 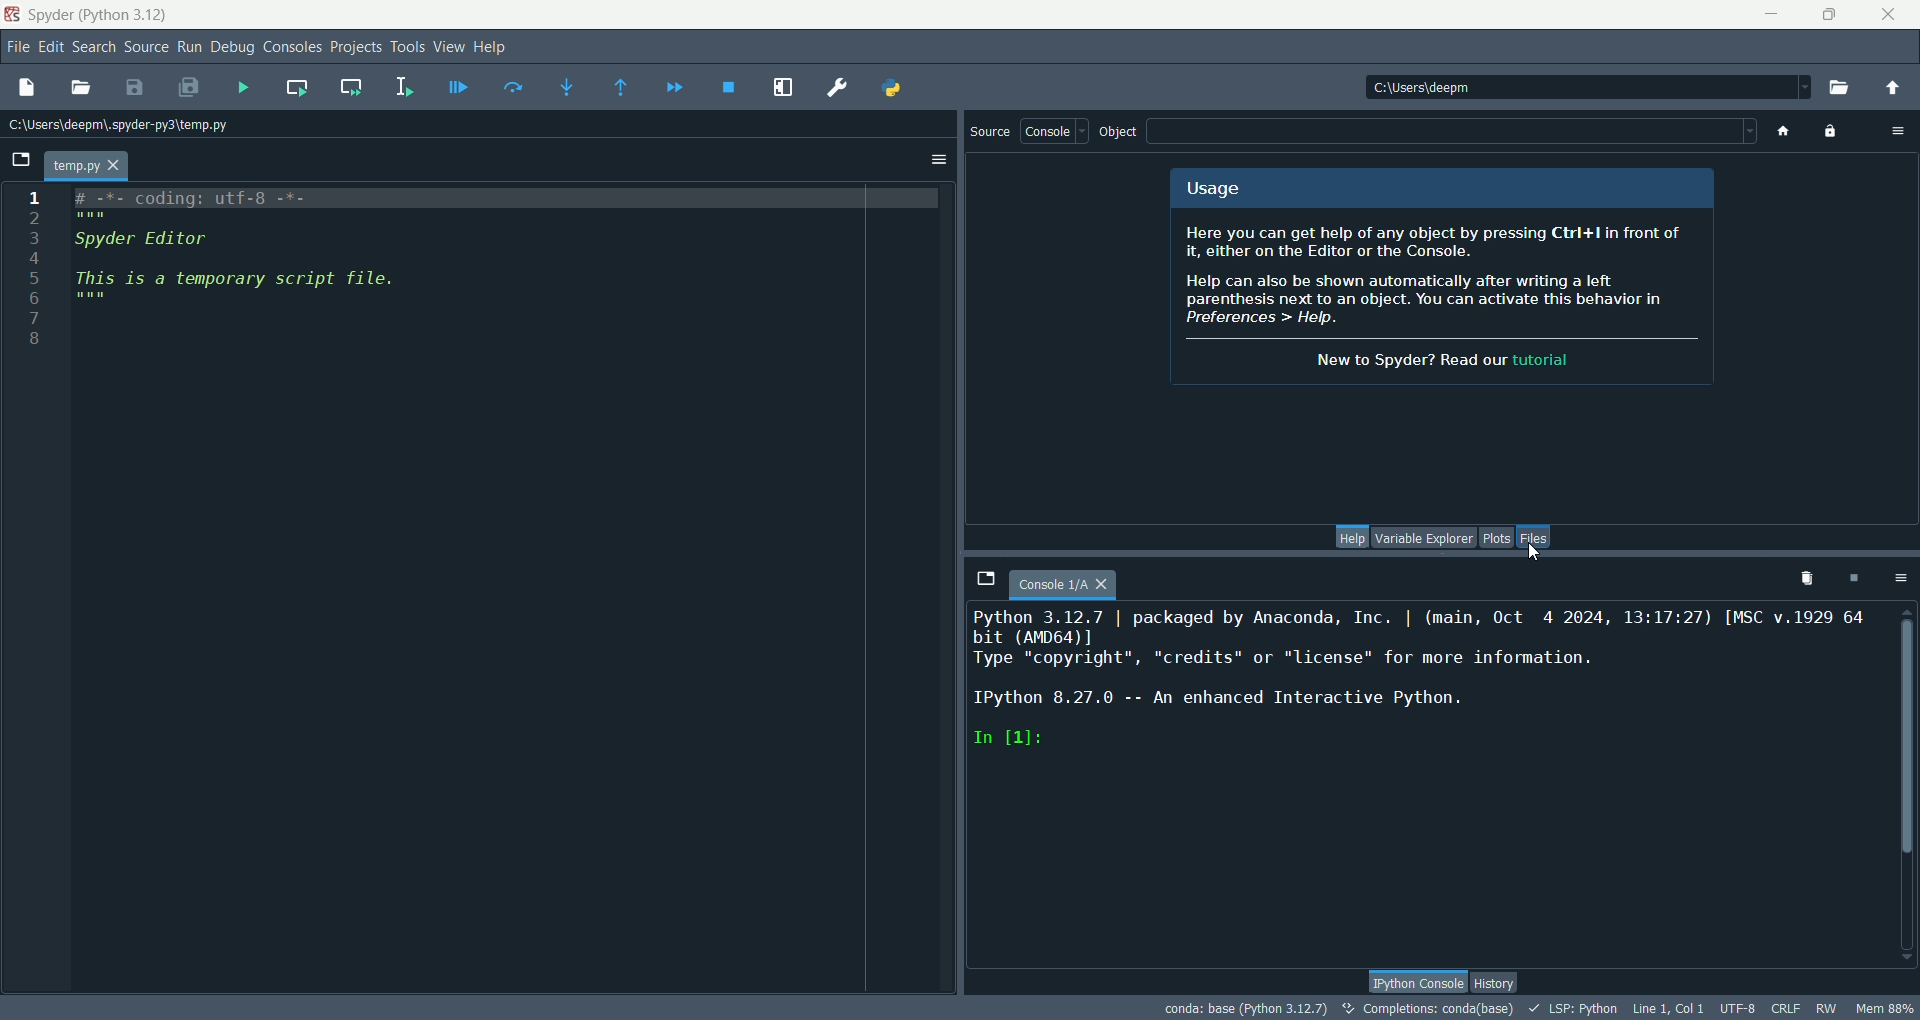 I want to click on minimize, so click(x=1778, y=13).